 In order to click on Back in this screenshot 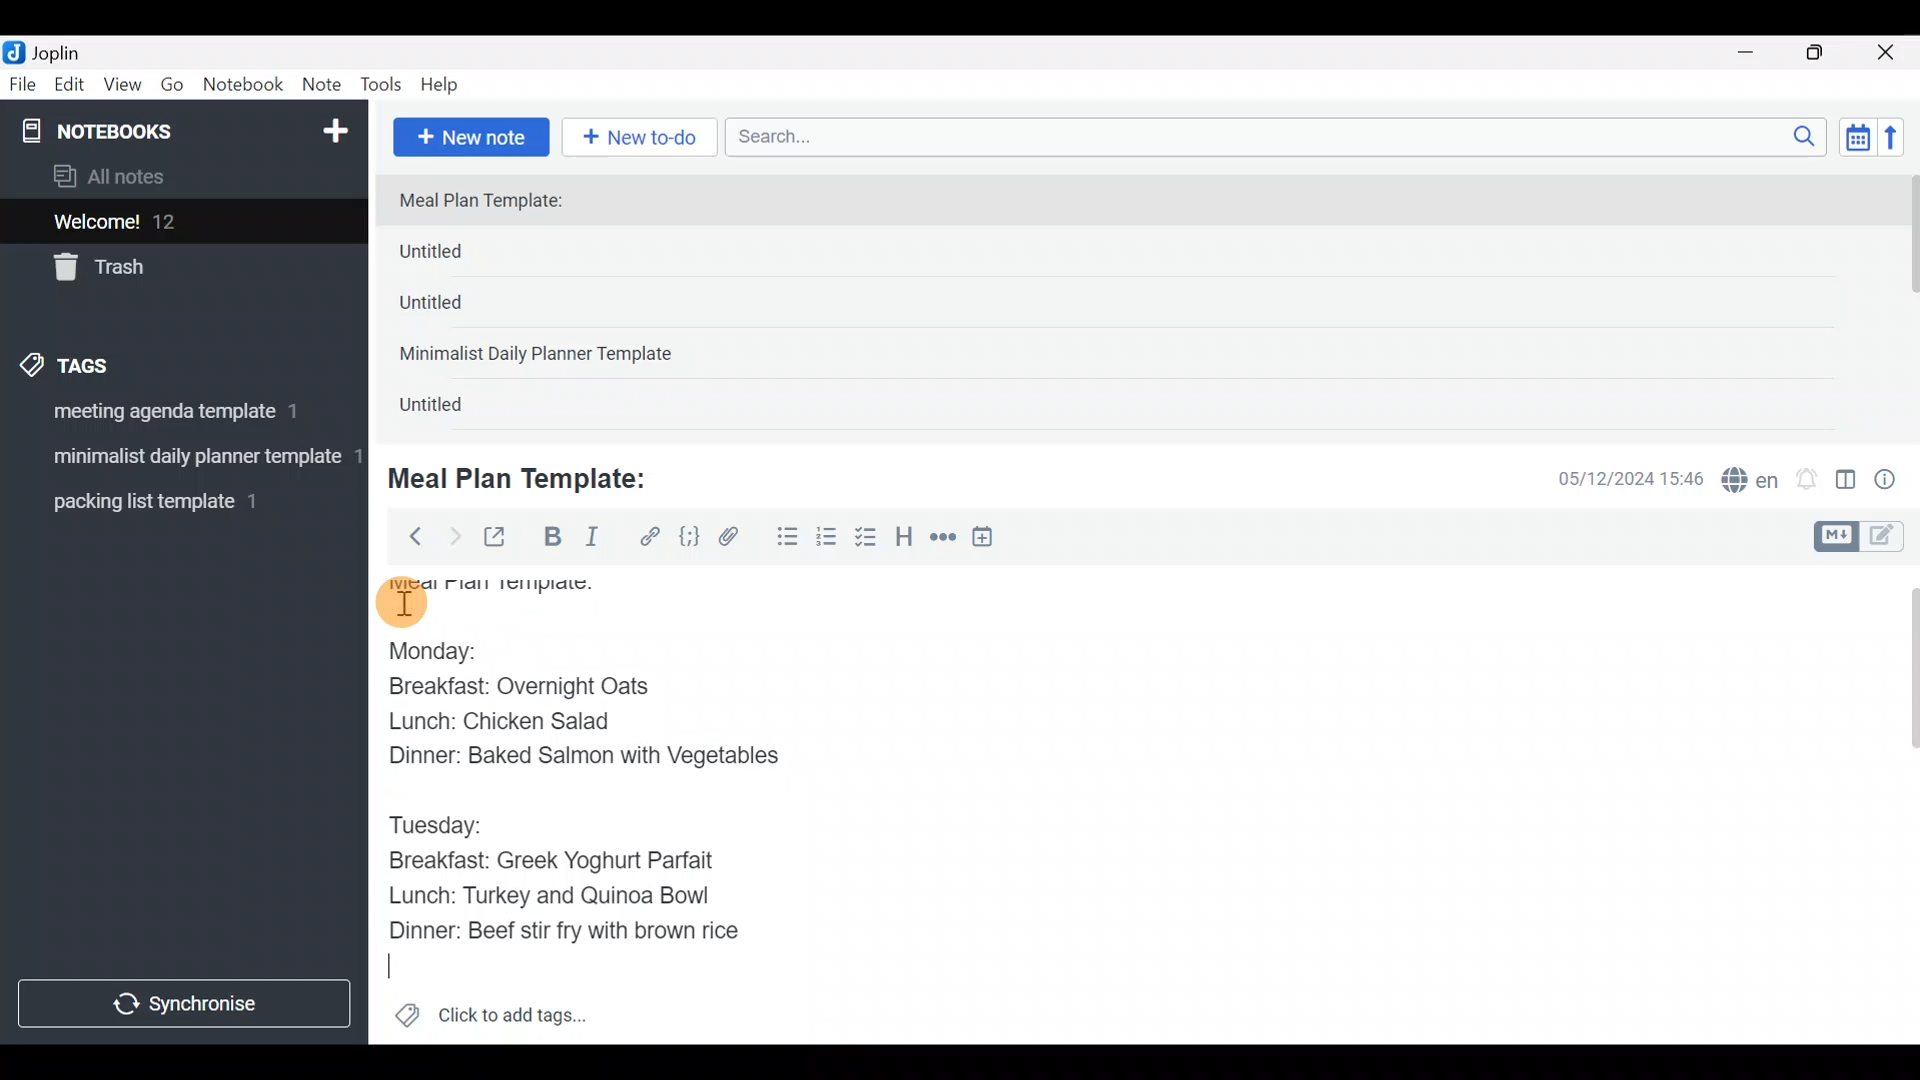, I will do `click(407, 535)`.